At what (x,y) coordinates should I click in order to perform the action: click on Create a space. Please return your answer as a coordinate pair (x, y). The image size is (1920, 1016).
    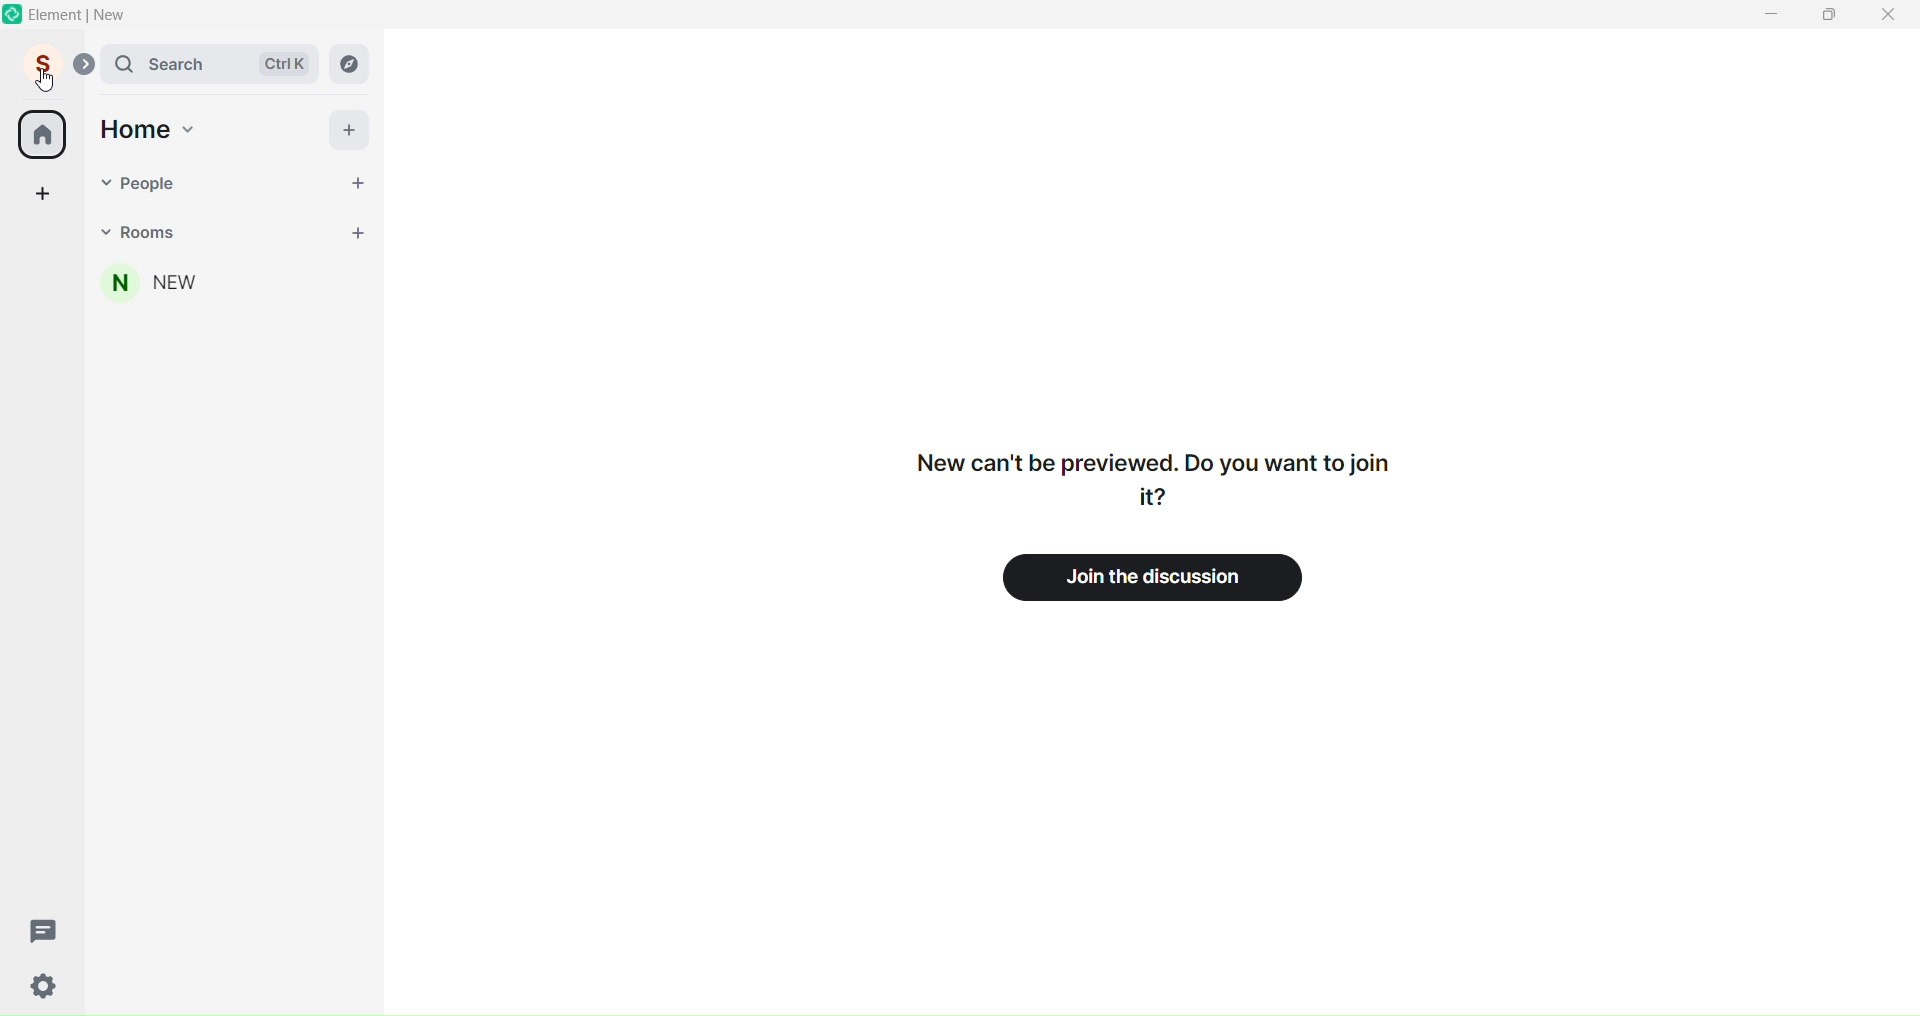
    Looking at the image, I should click on (42, 192).